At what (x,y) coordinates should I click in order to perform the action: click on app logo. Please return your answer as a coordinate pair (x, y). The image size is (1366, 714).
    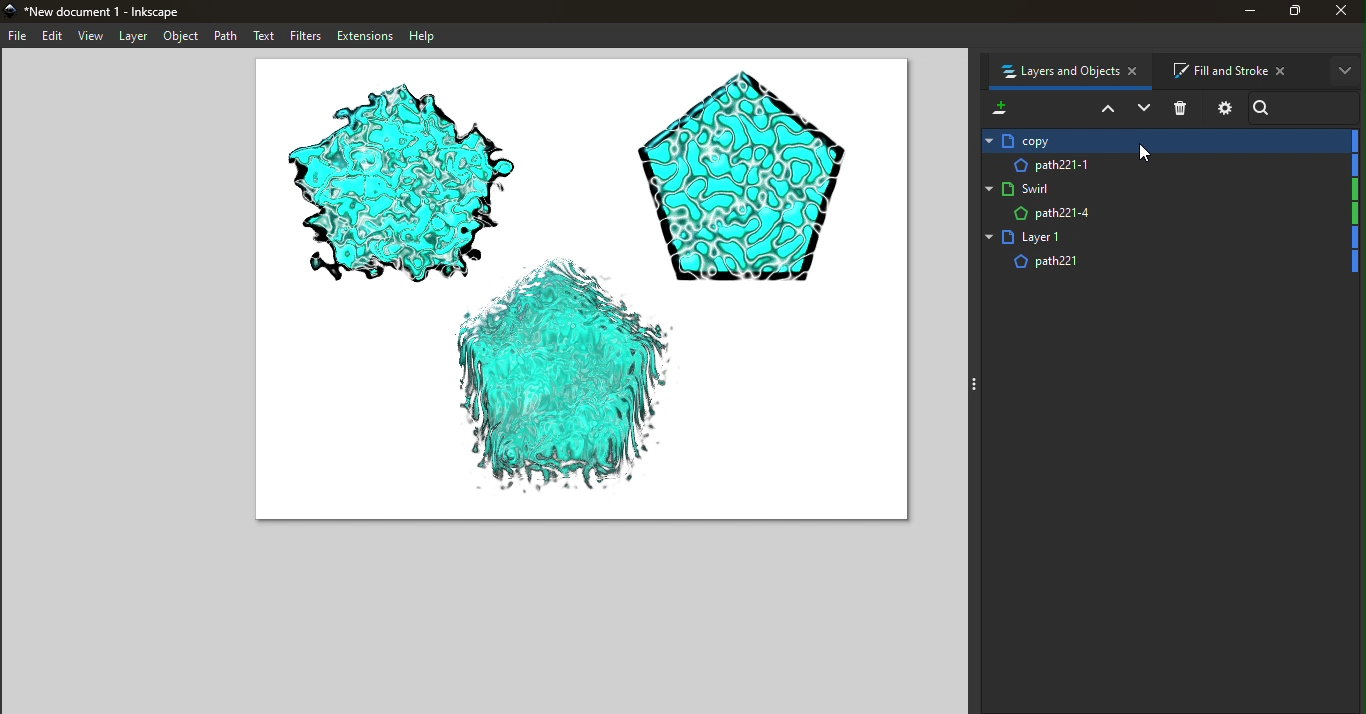
    Looking at the image, I should click on (11, 11).